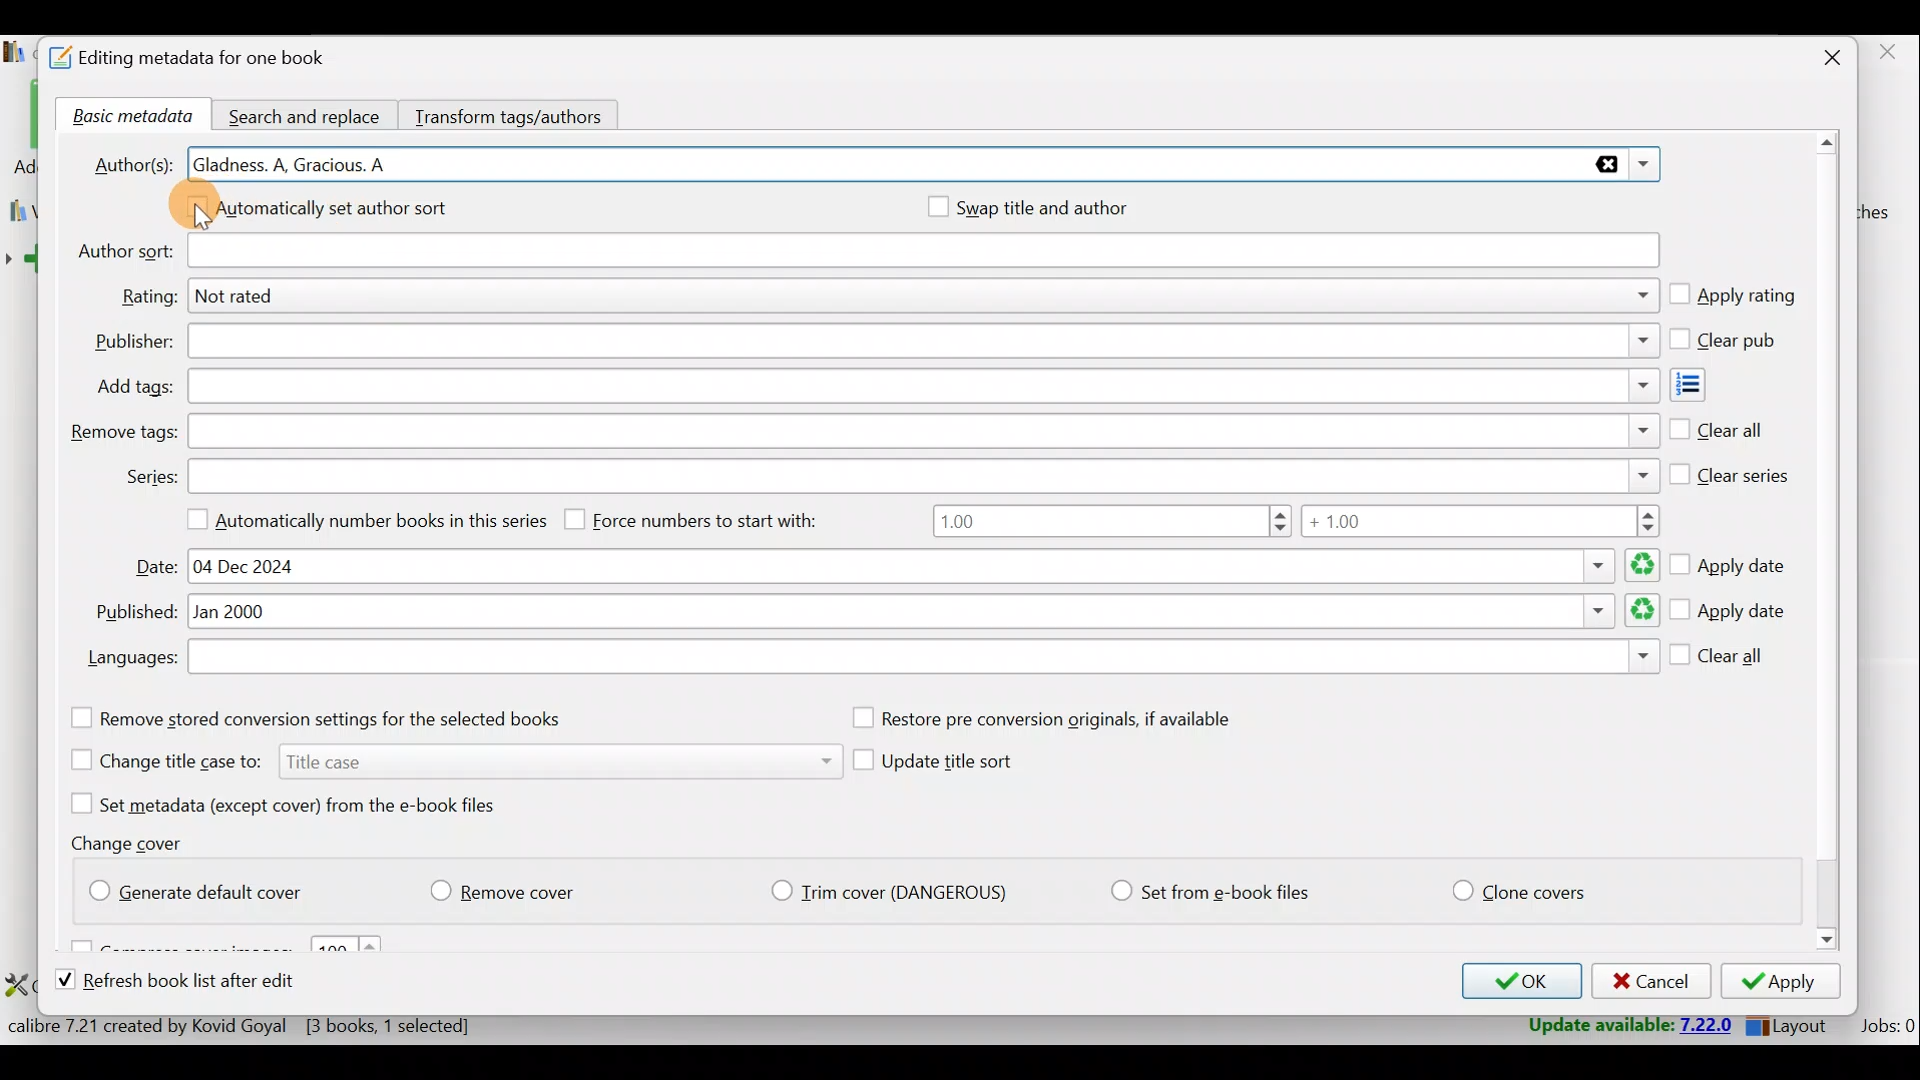 This screenshot has height=1080, width=1920. I want to click on Update, so click(1627, 1026).